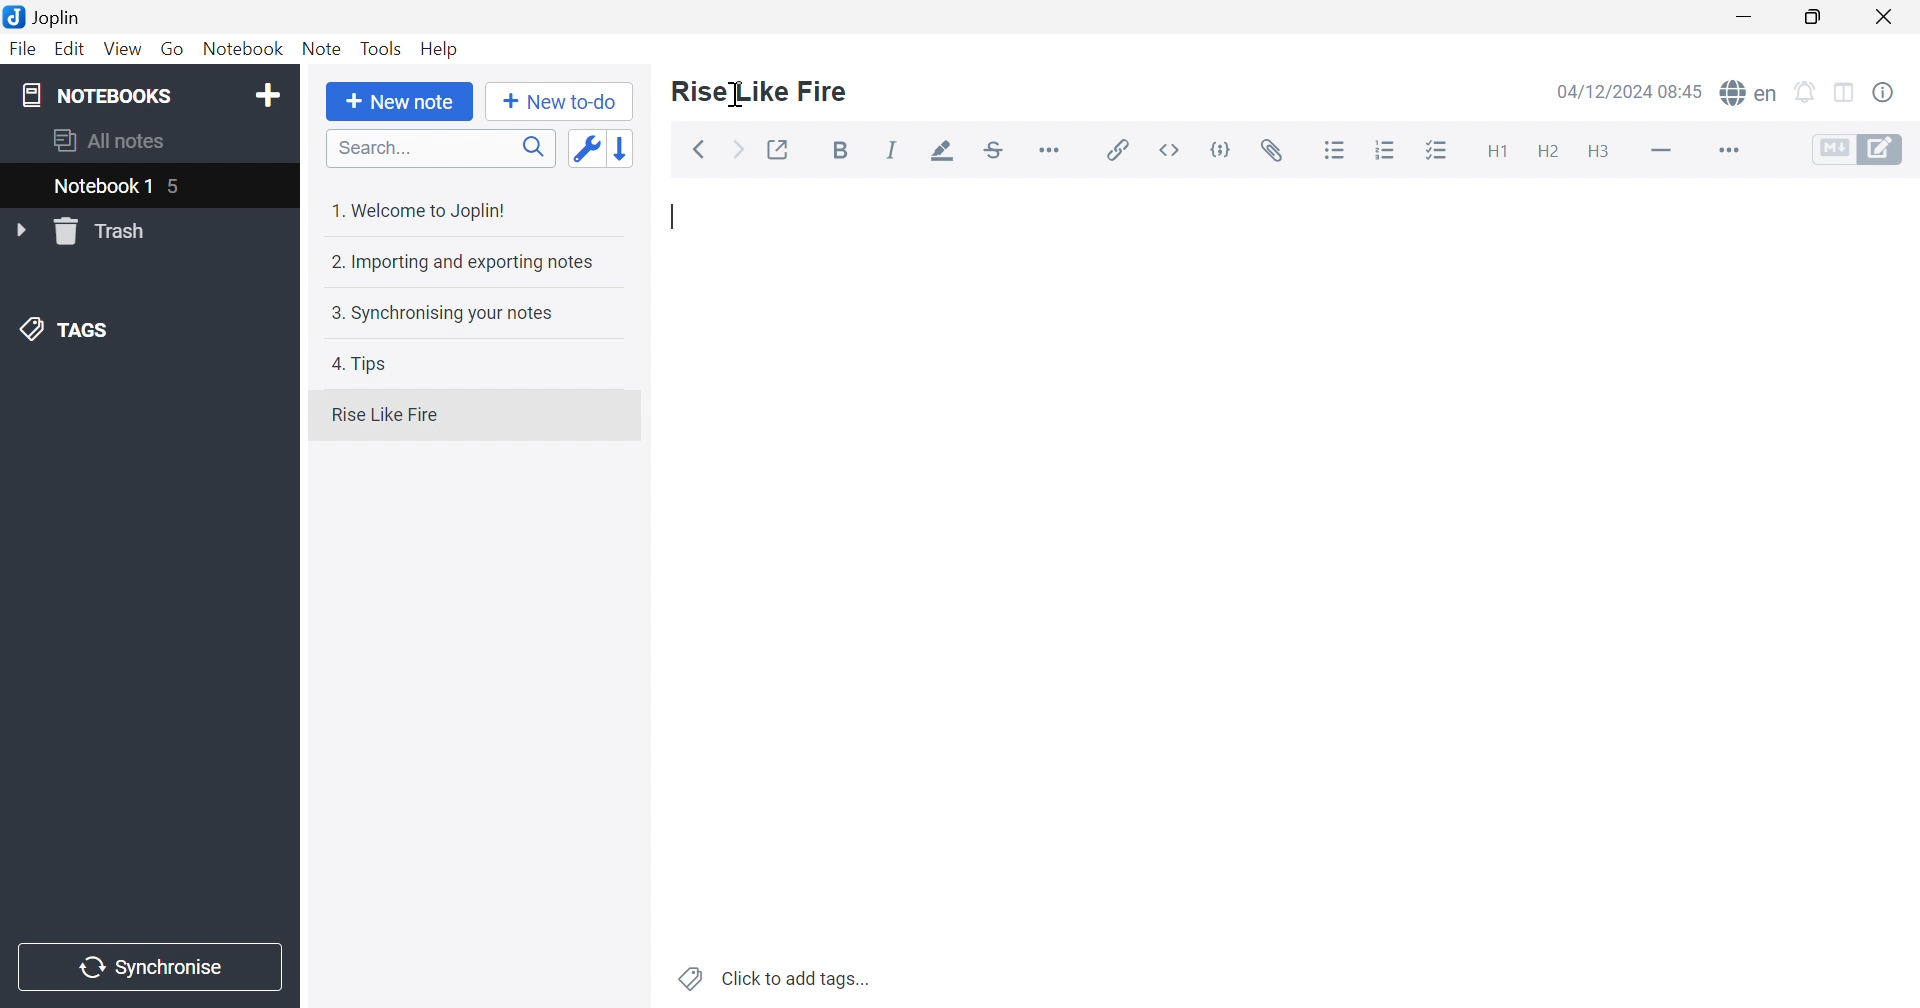 The width and height of the screenshot is (1920, 1008). I want to click on Checkbox list, so click(1438, 152).